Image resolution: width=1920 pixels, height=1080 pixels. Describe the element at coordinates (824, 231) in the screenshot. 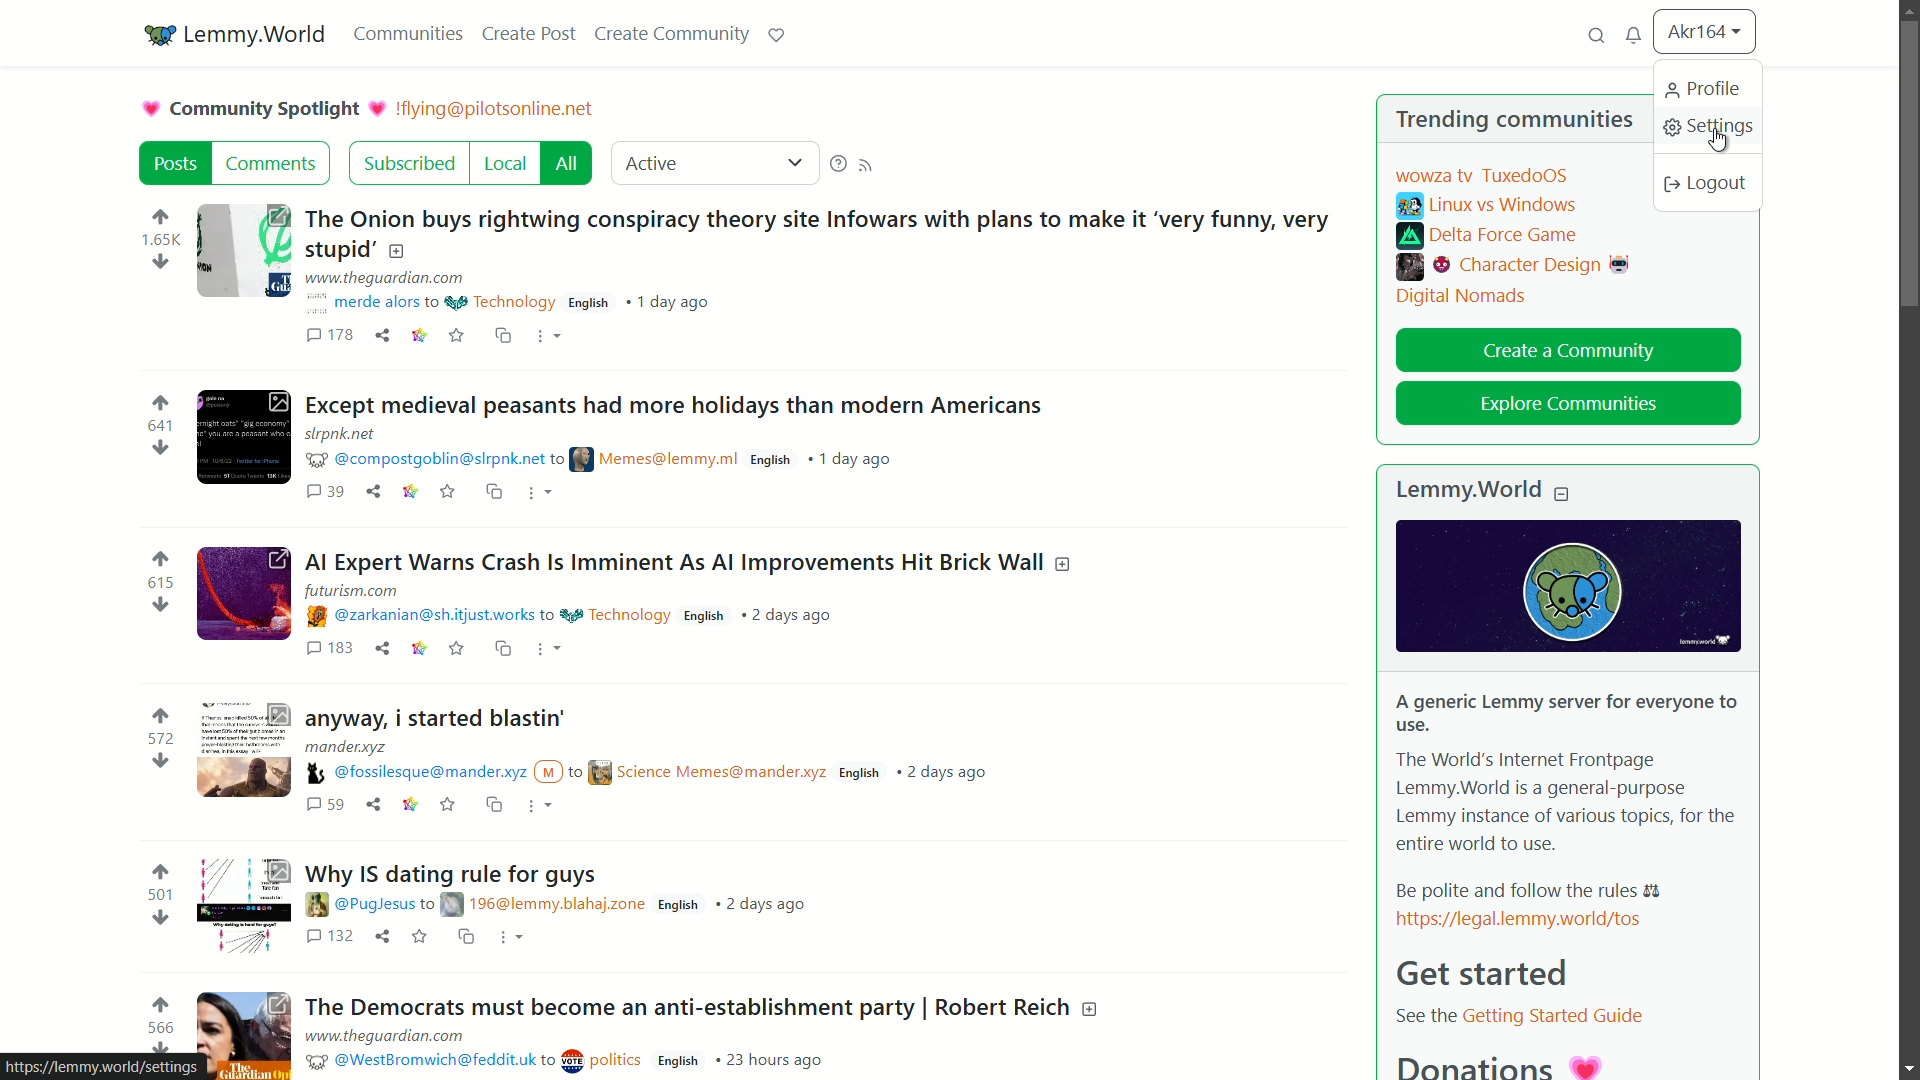

I see `post-1` at that location.